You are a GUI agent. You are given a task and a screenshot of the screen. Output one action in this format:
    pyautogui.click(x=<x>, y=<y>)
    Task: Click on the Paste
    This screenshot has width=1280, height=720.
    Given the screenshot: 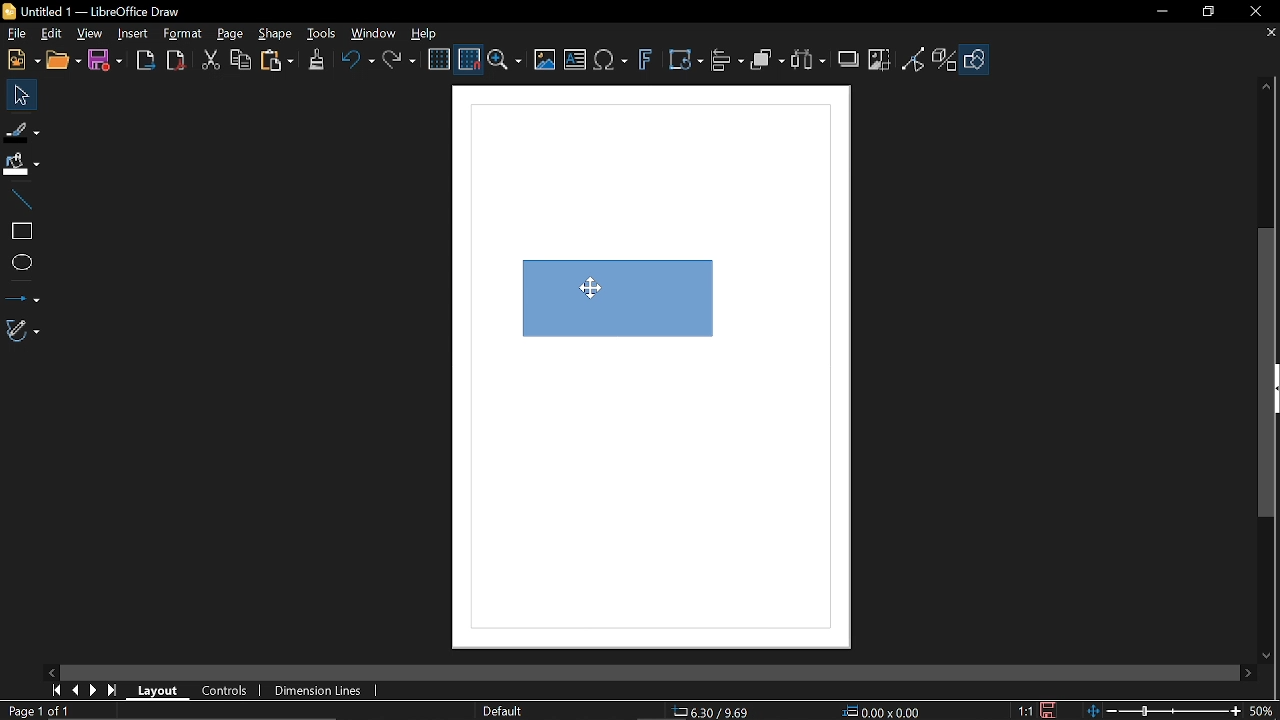 What is the action you would take?
    pyautogui.click(x=275, y=62)
    